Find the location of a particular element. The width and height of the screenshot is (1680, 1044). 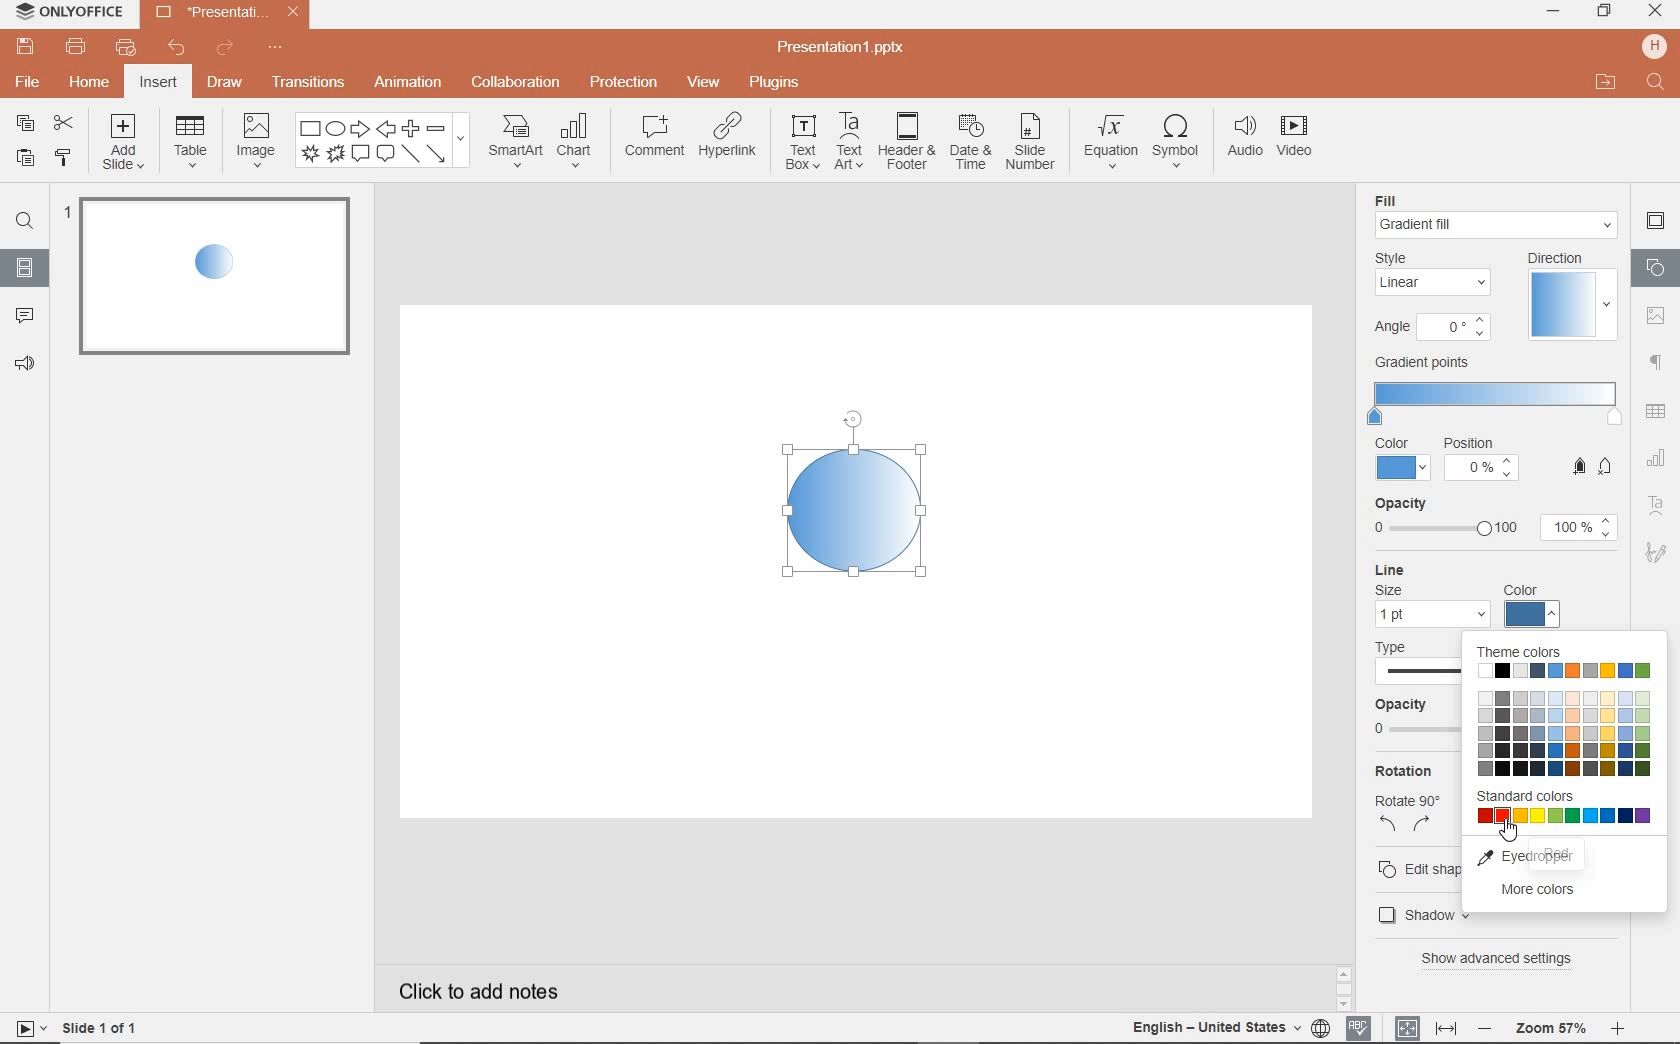

theme colors is located at coordinates (1518, 651).